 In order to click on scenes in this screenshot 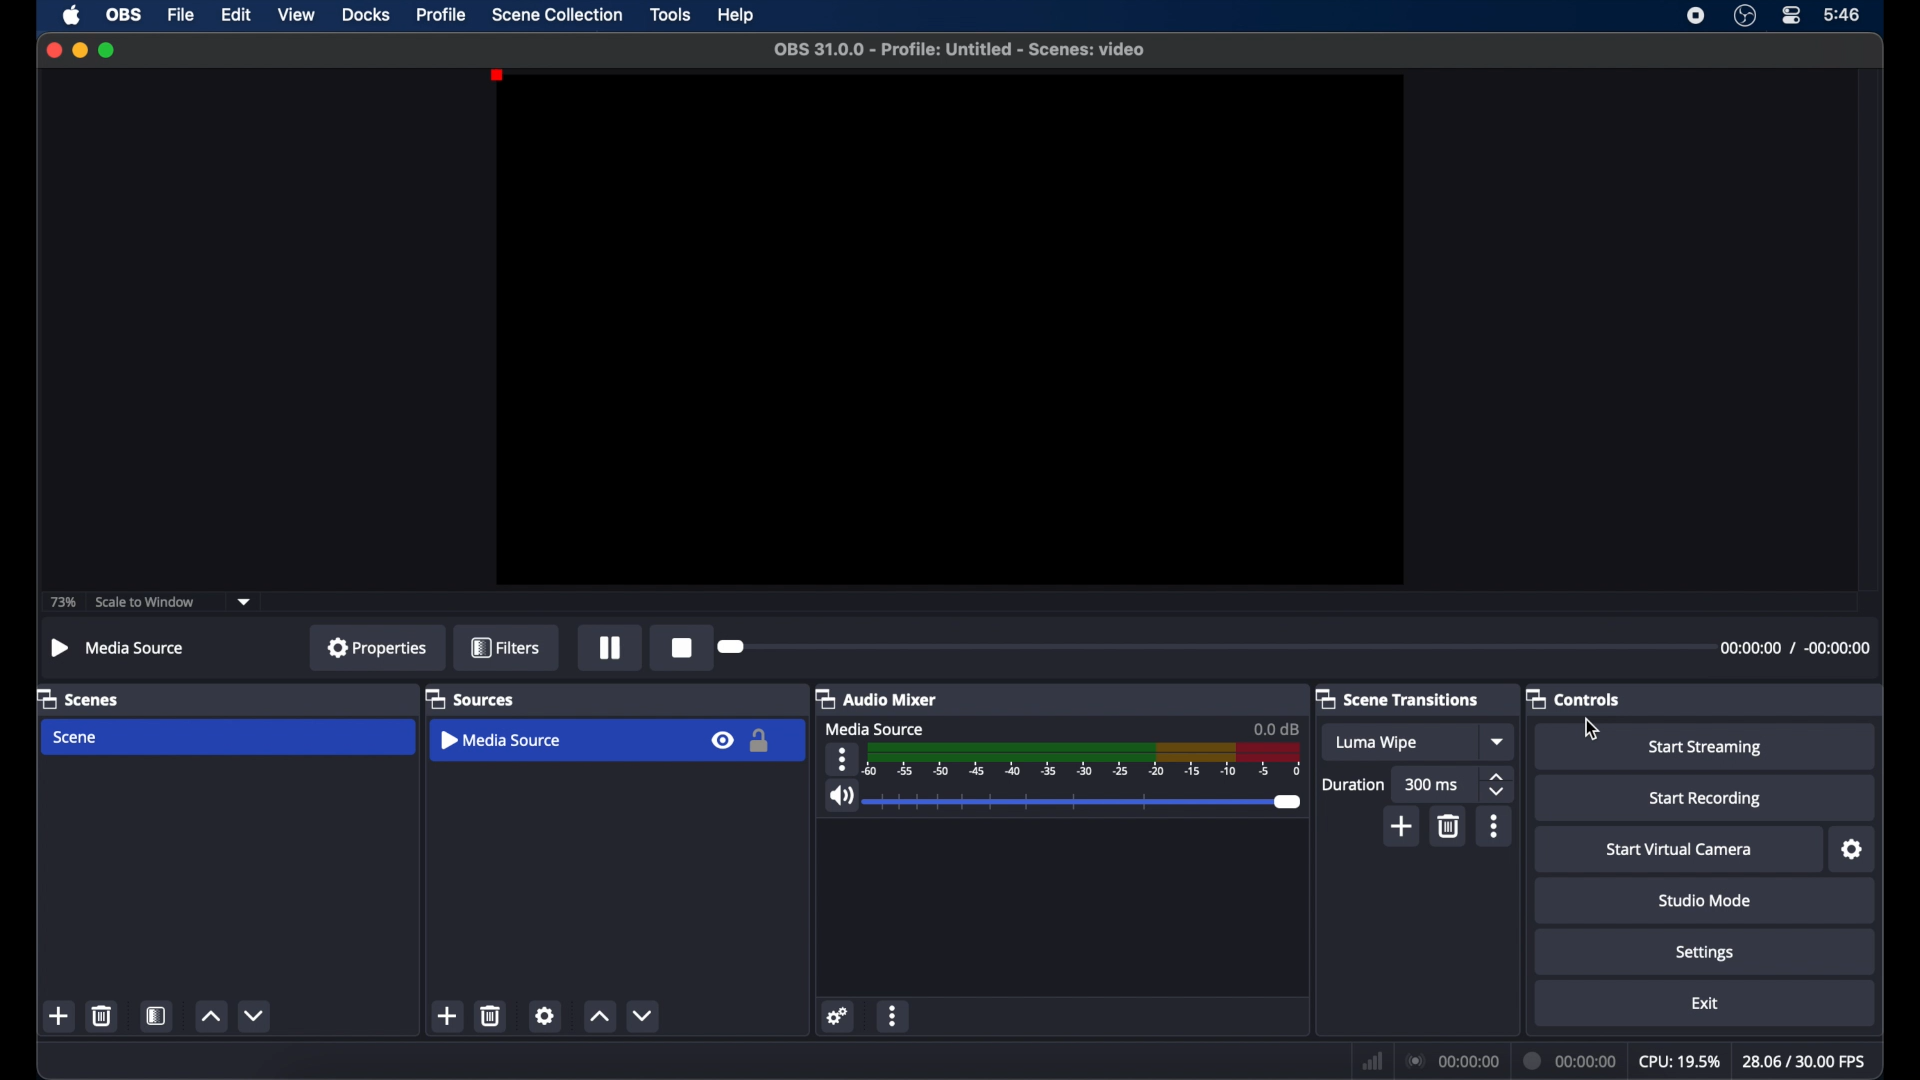, I will do `click(82, 700)`.